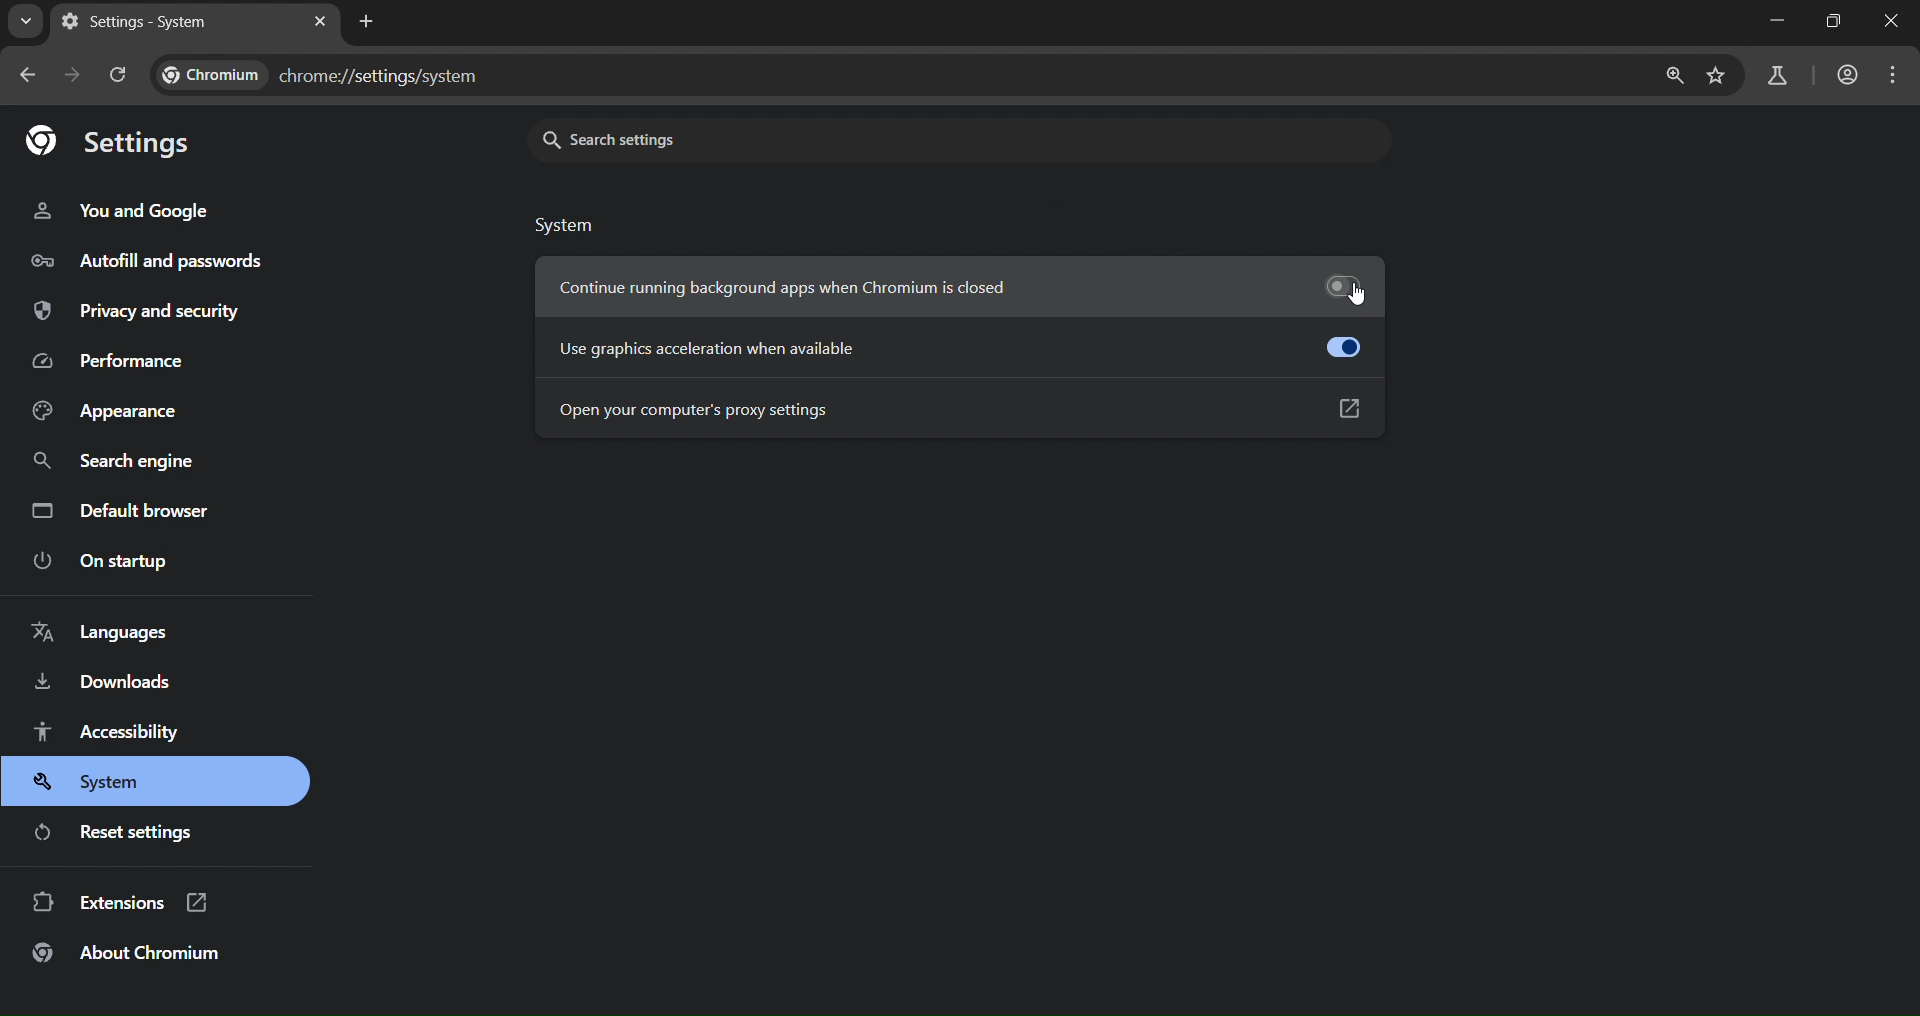 The image size is (1920, 1016). Describe the element at coordinates (102, 632) in the screenshot. I see `languages` at that location.